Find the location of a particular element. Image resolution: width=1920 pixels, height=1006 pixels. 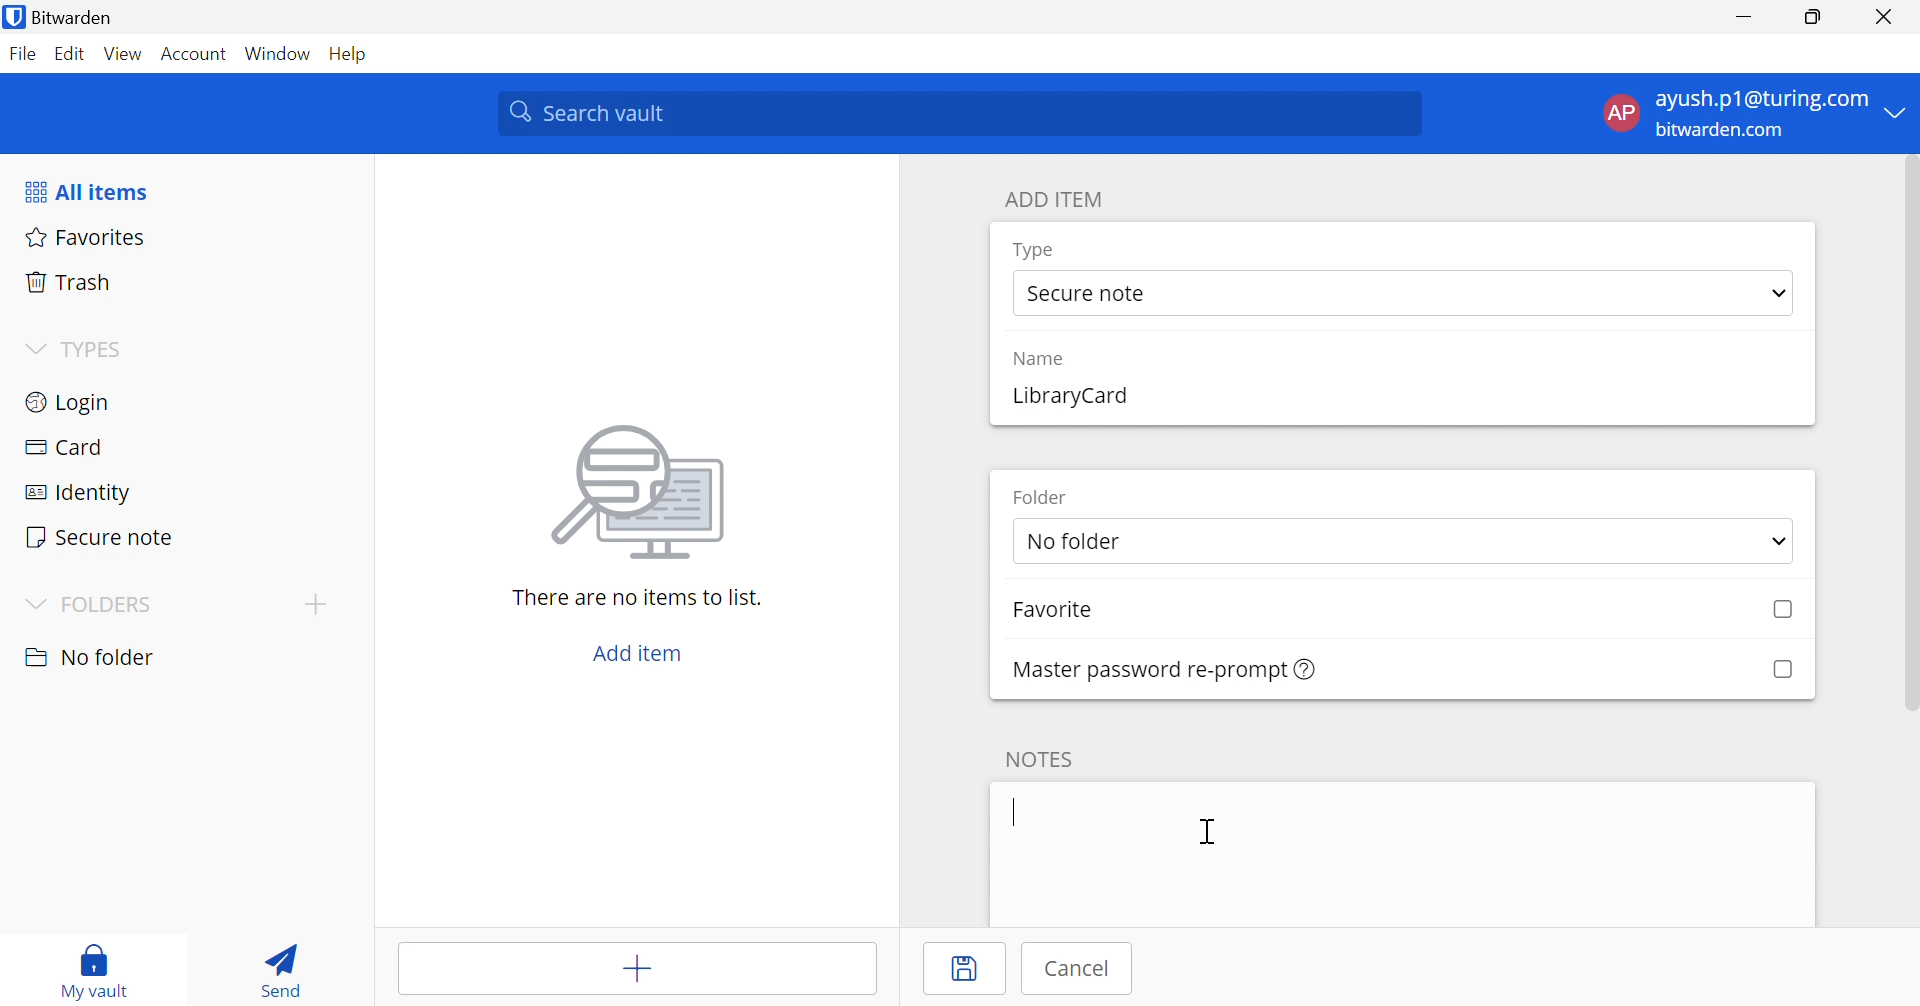

select type is located at coordinates (1403, 294).